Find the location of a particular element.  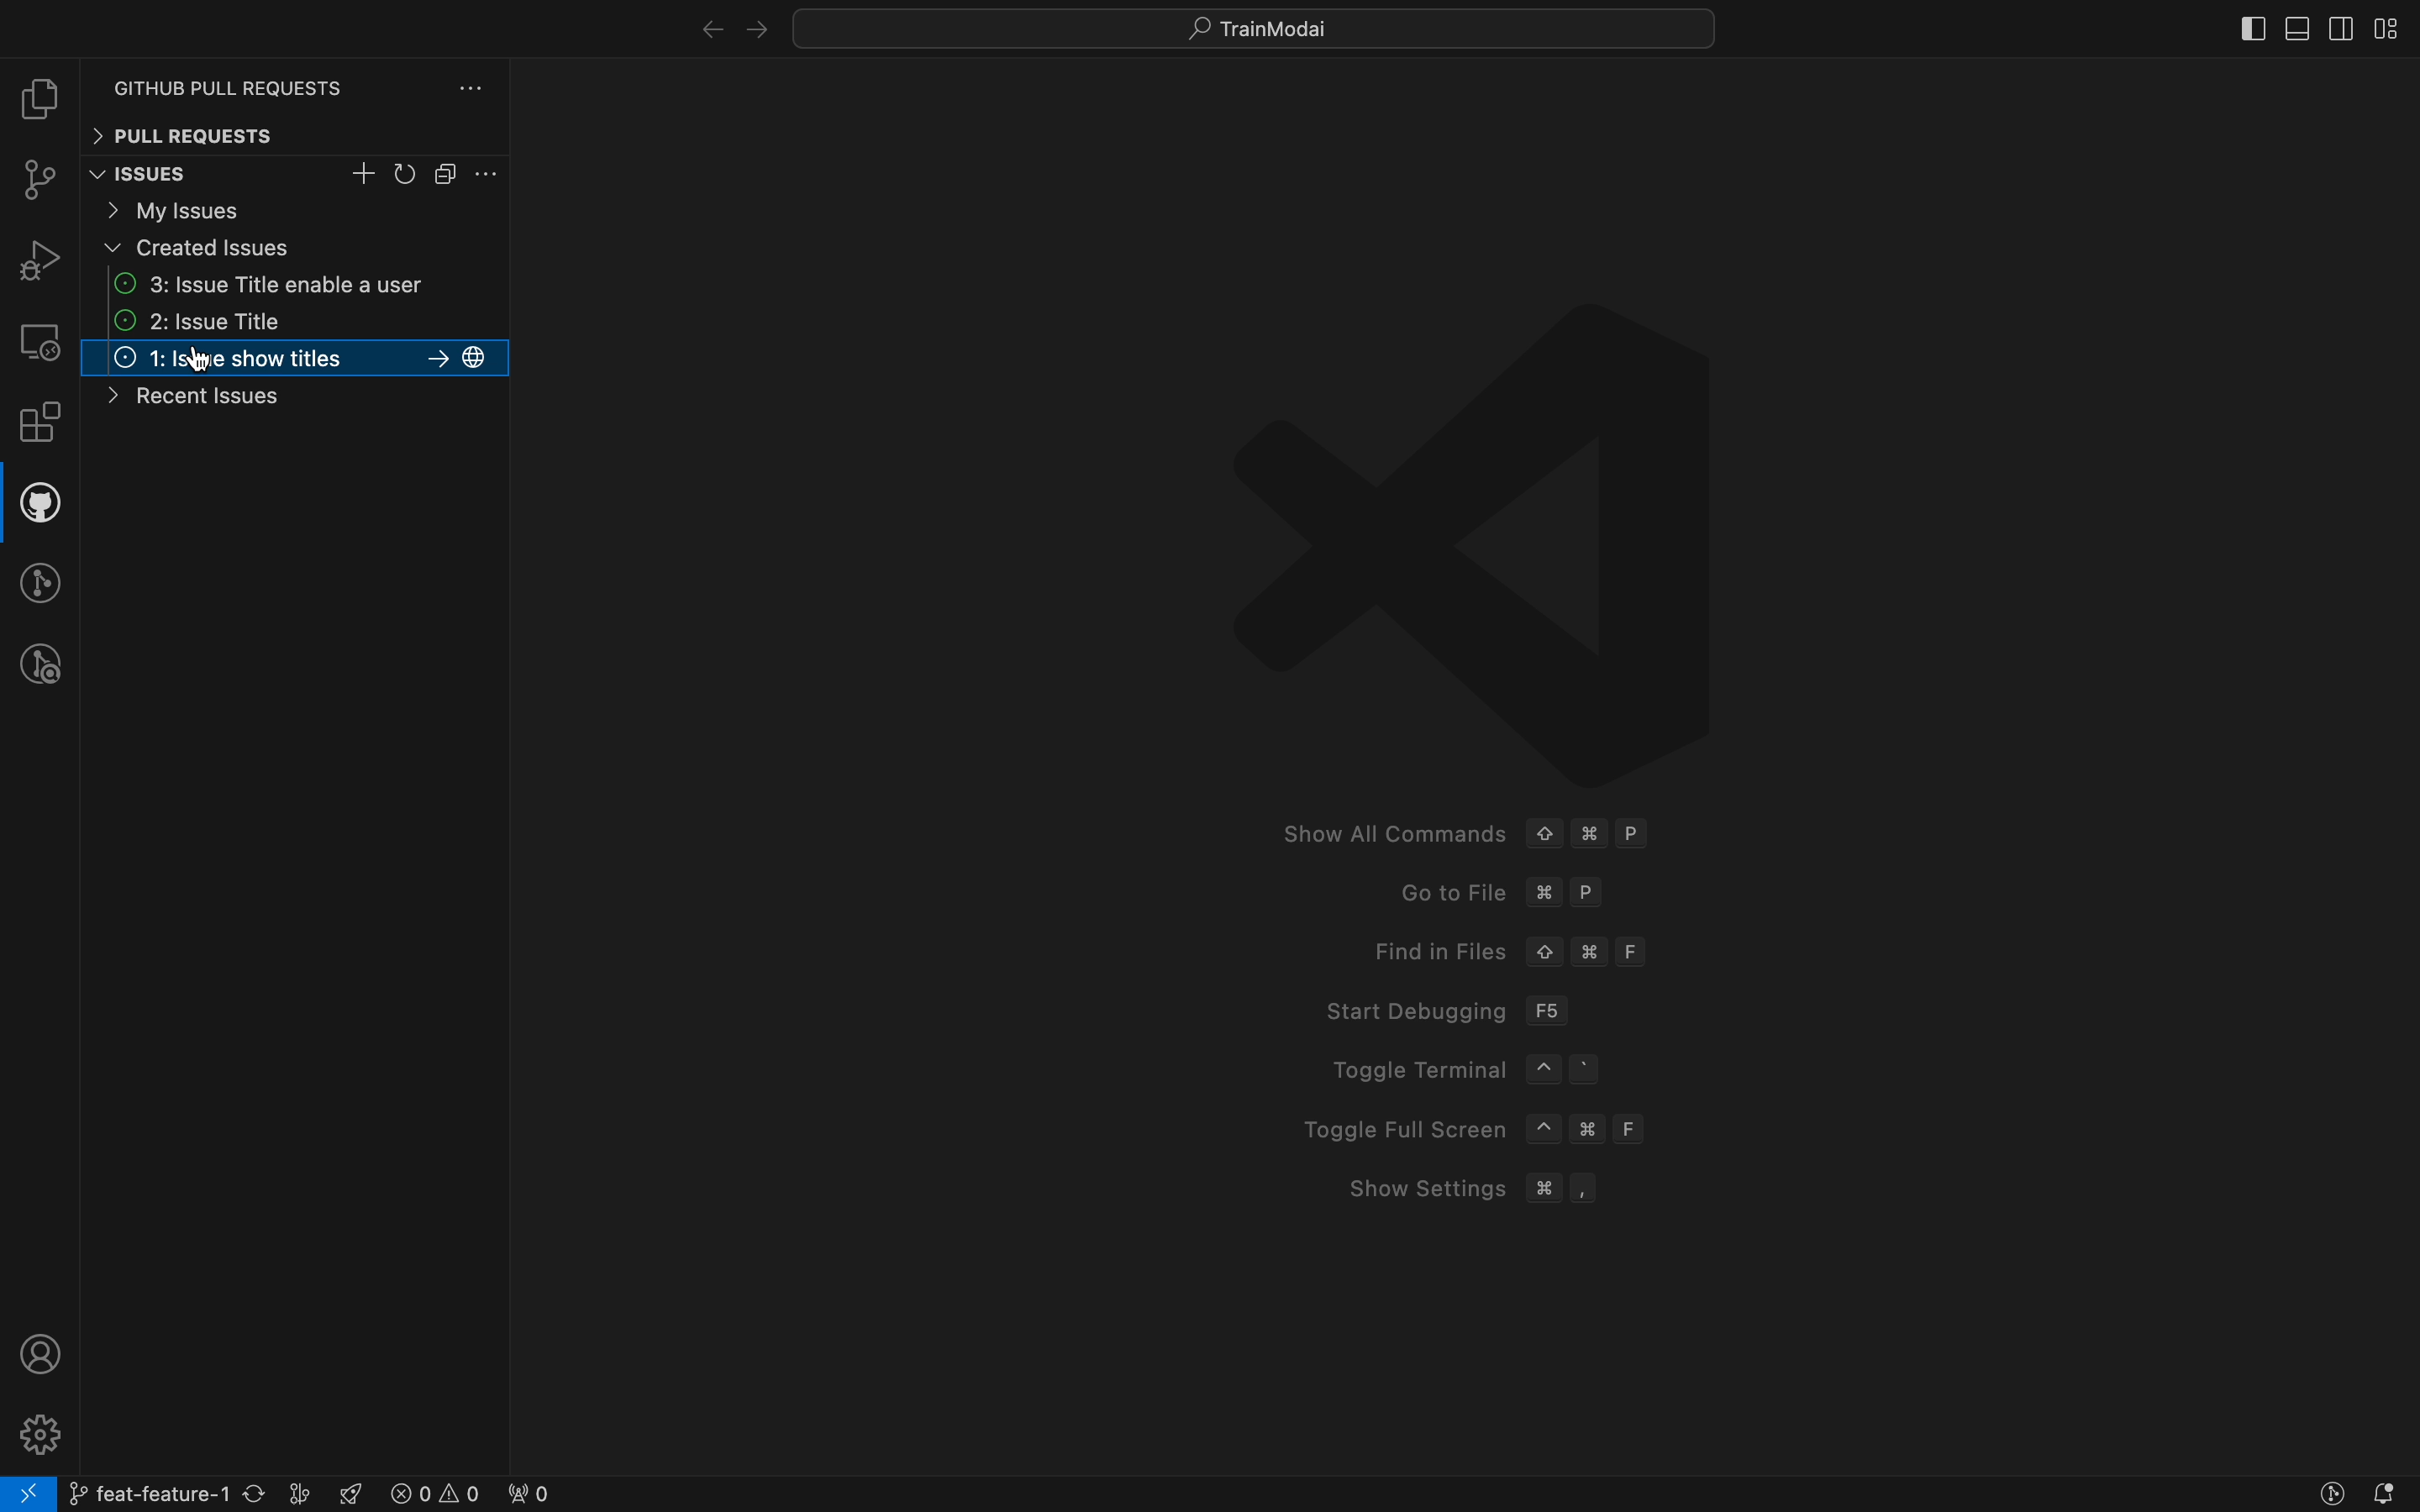

layouts is located at coordinates (2387, 28).